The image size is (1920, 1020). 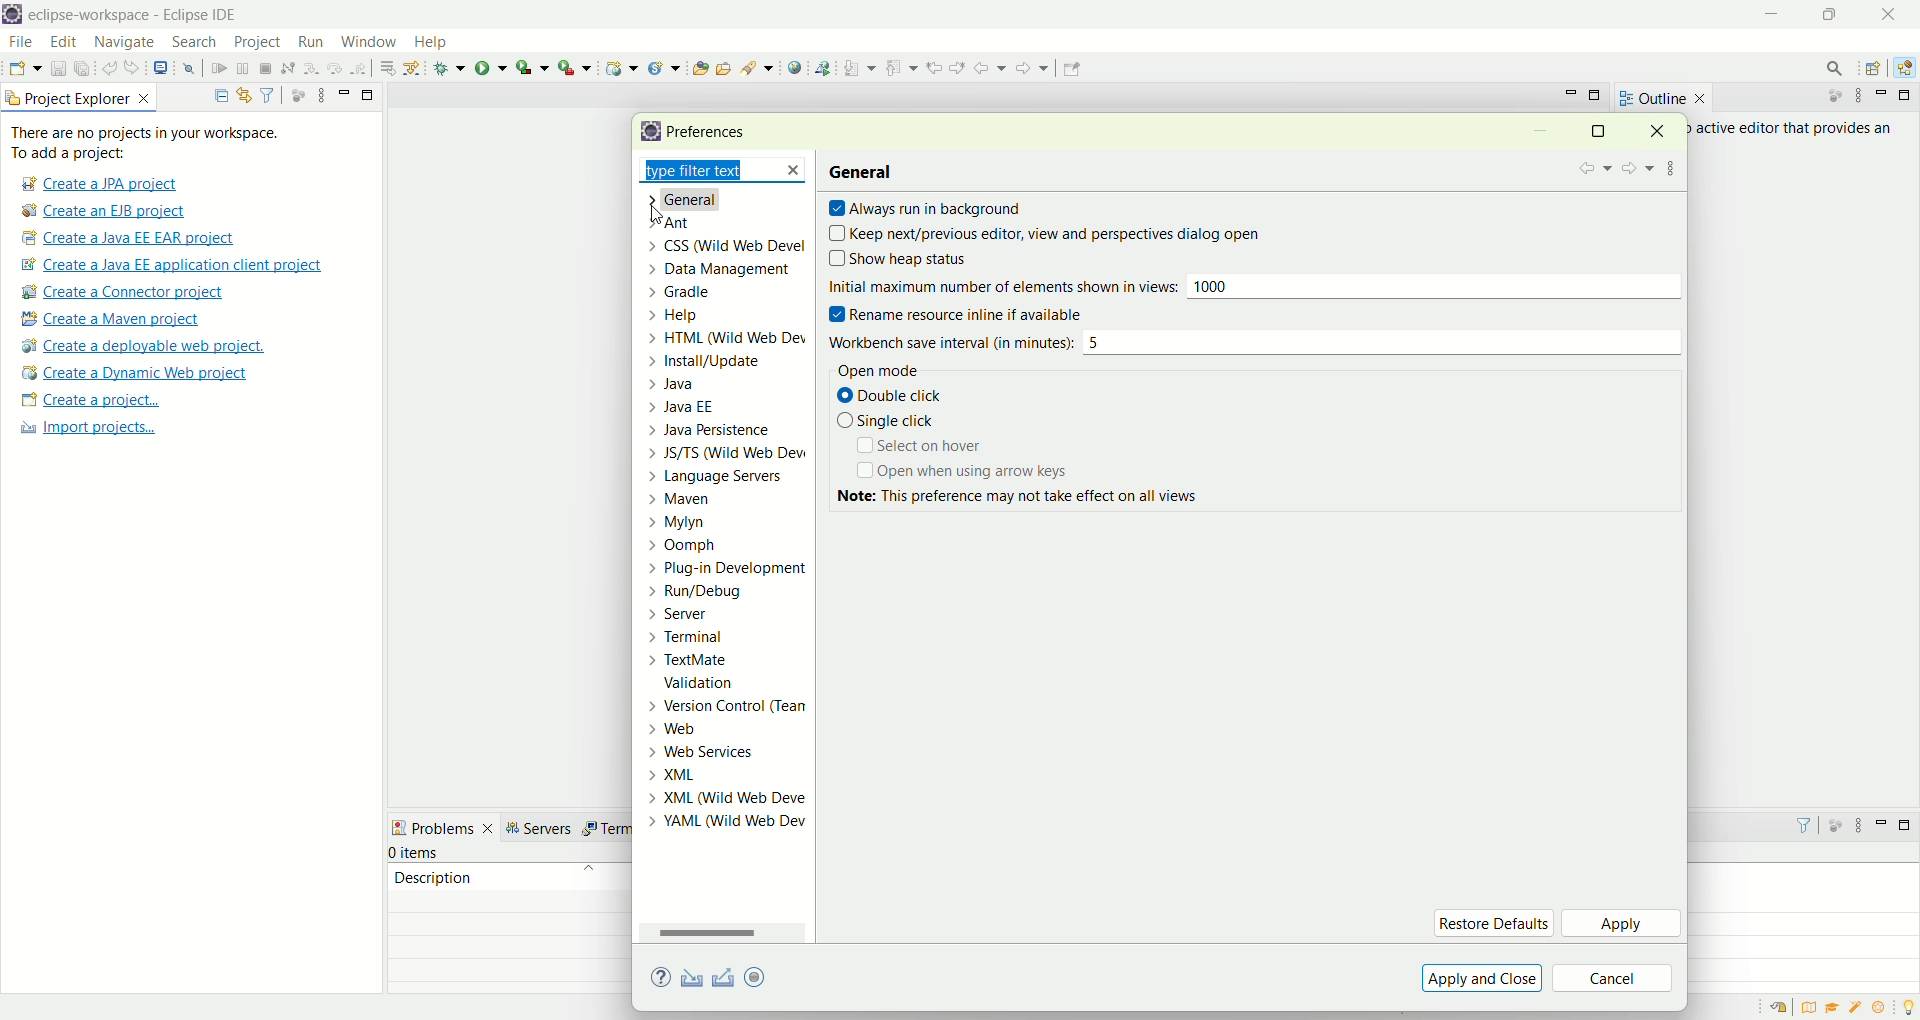 I want to click on run/debug, so click(x=730, y=597).